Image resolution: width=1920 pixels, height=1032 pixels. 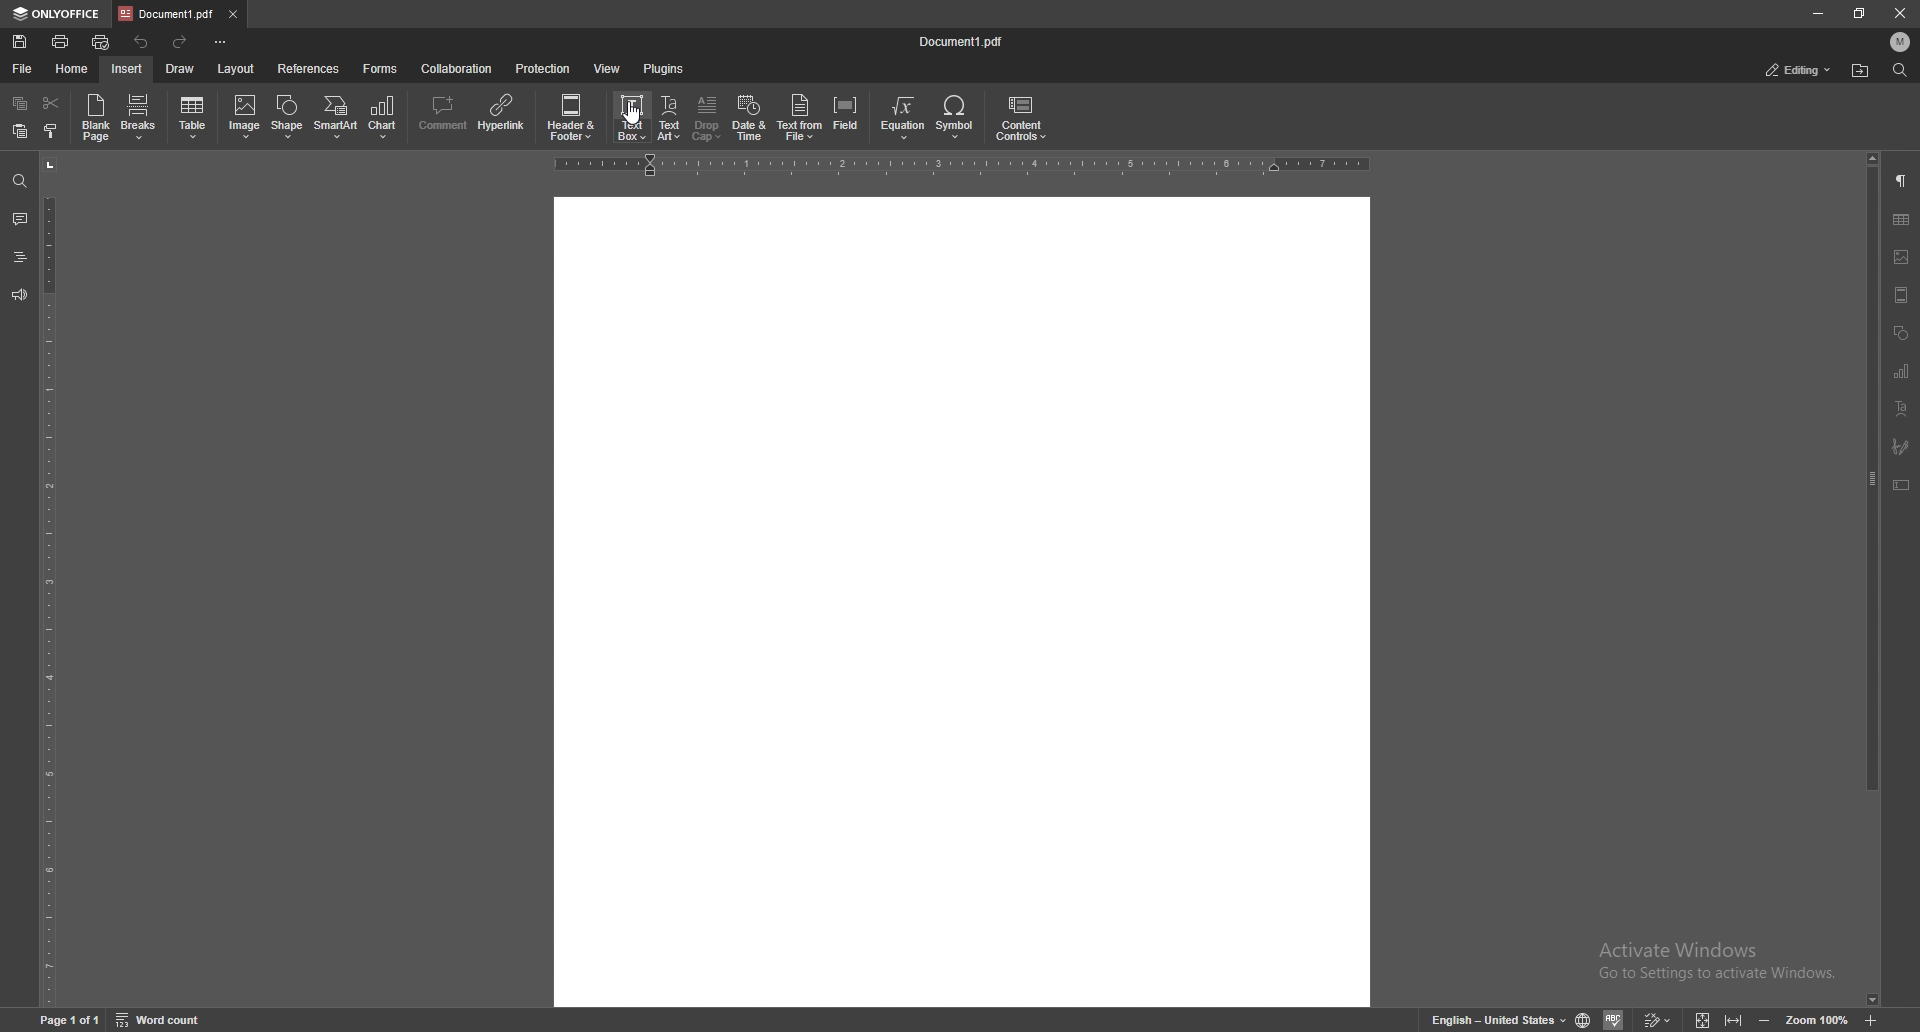 I want to click on table, so click(x=1902, y=220).